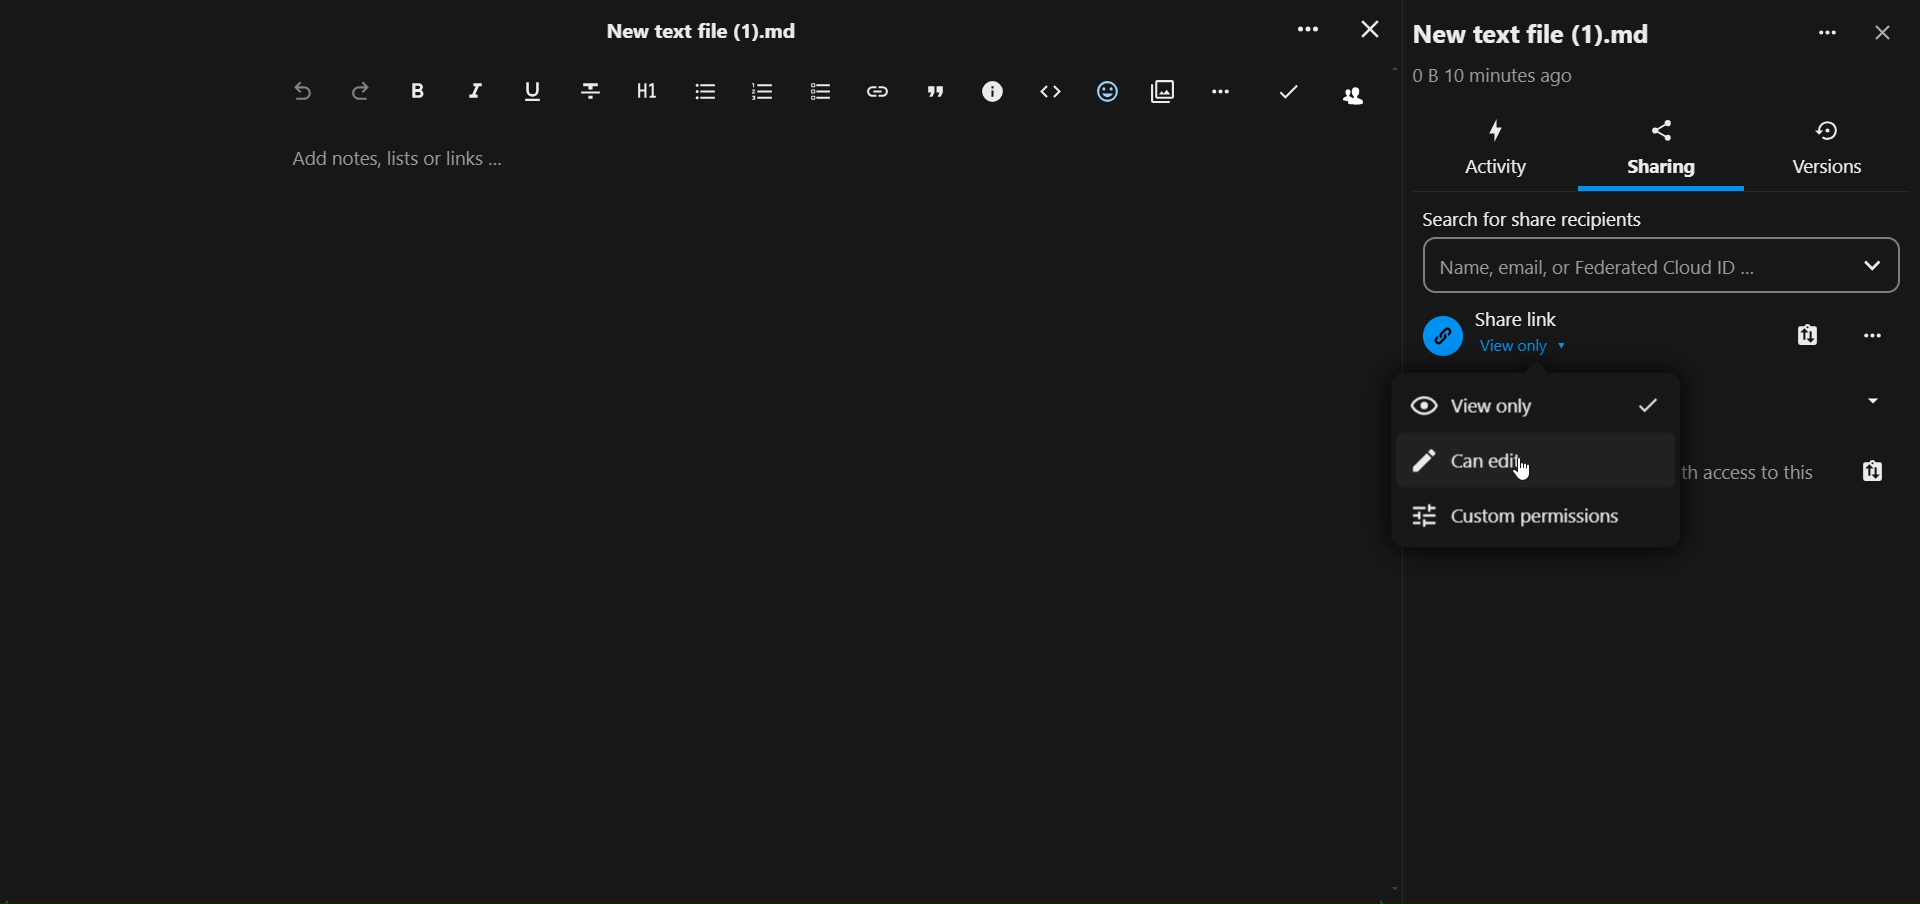 Image resolution: width=1920 pixels, height=904 pixels. What do you see at coordinates (1107, 91) in the screenshot?
I see `insert emoji` at bounding box center [1107, 91].